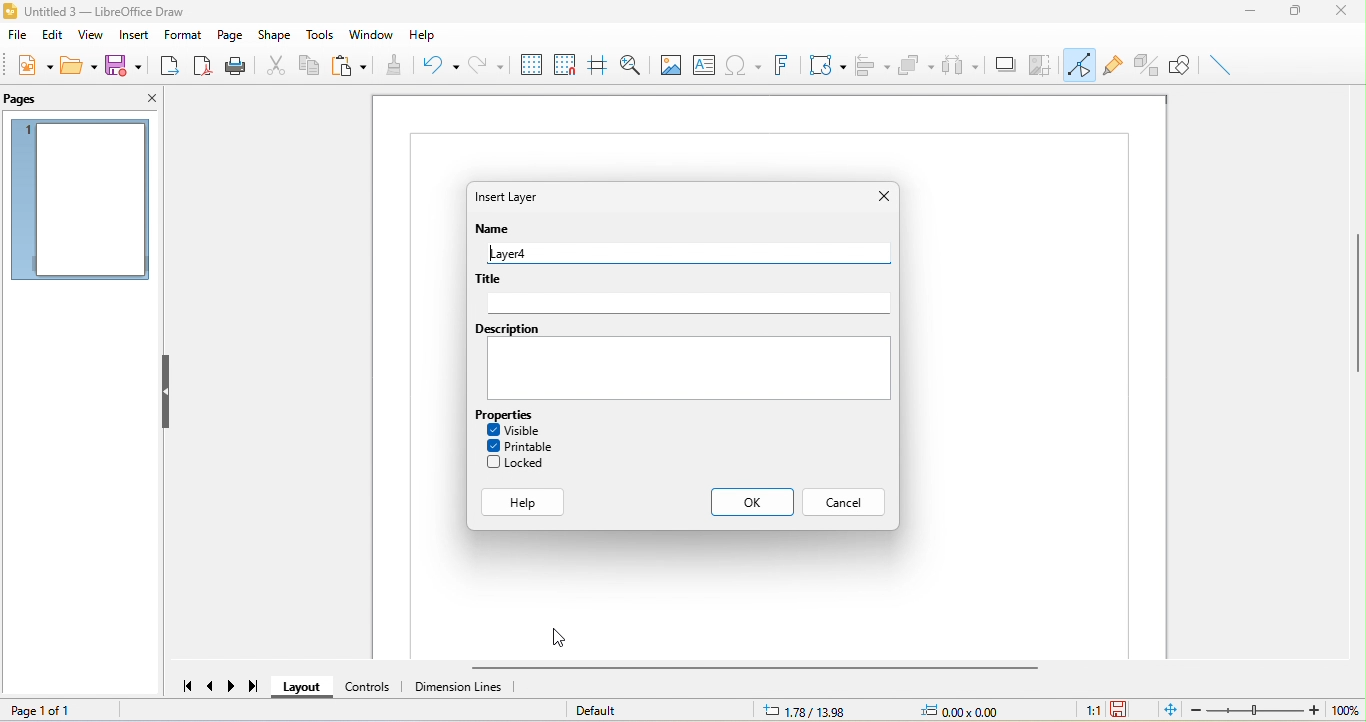 The height and width of the screenshot is (722, 1366). What do you see at coordinates (369, 687) in the screenshot?
I see `control` at bounding box center [369, 687].